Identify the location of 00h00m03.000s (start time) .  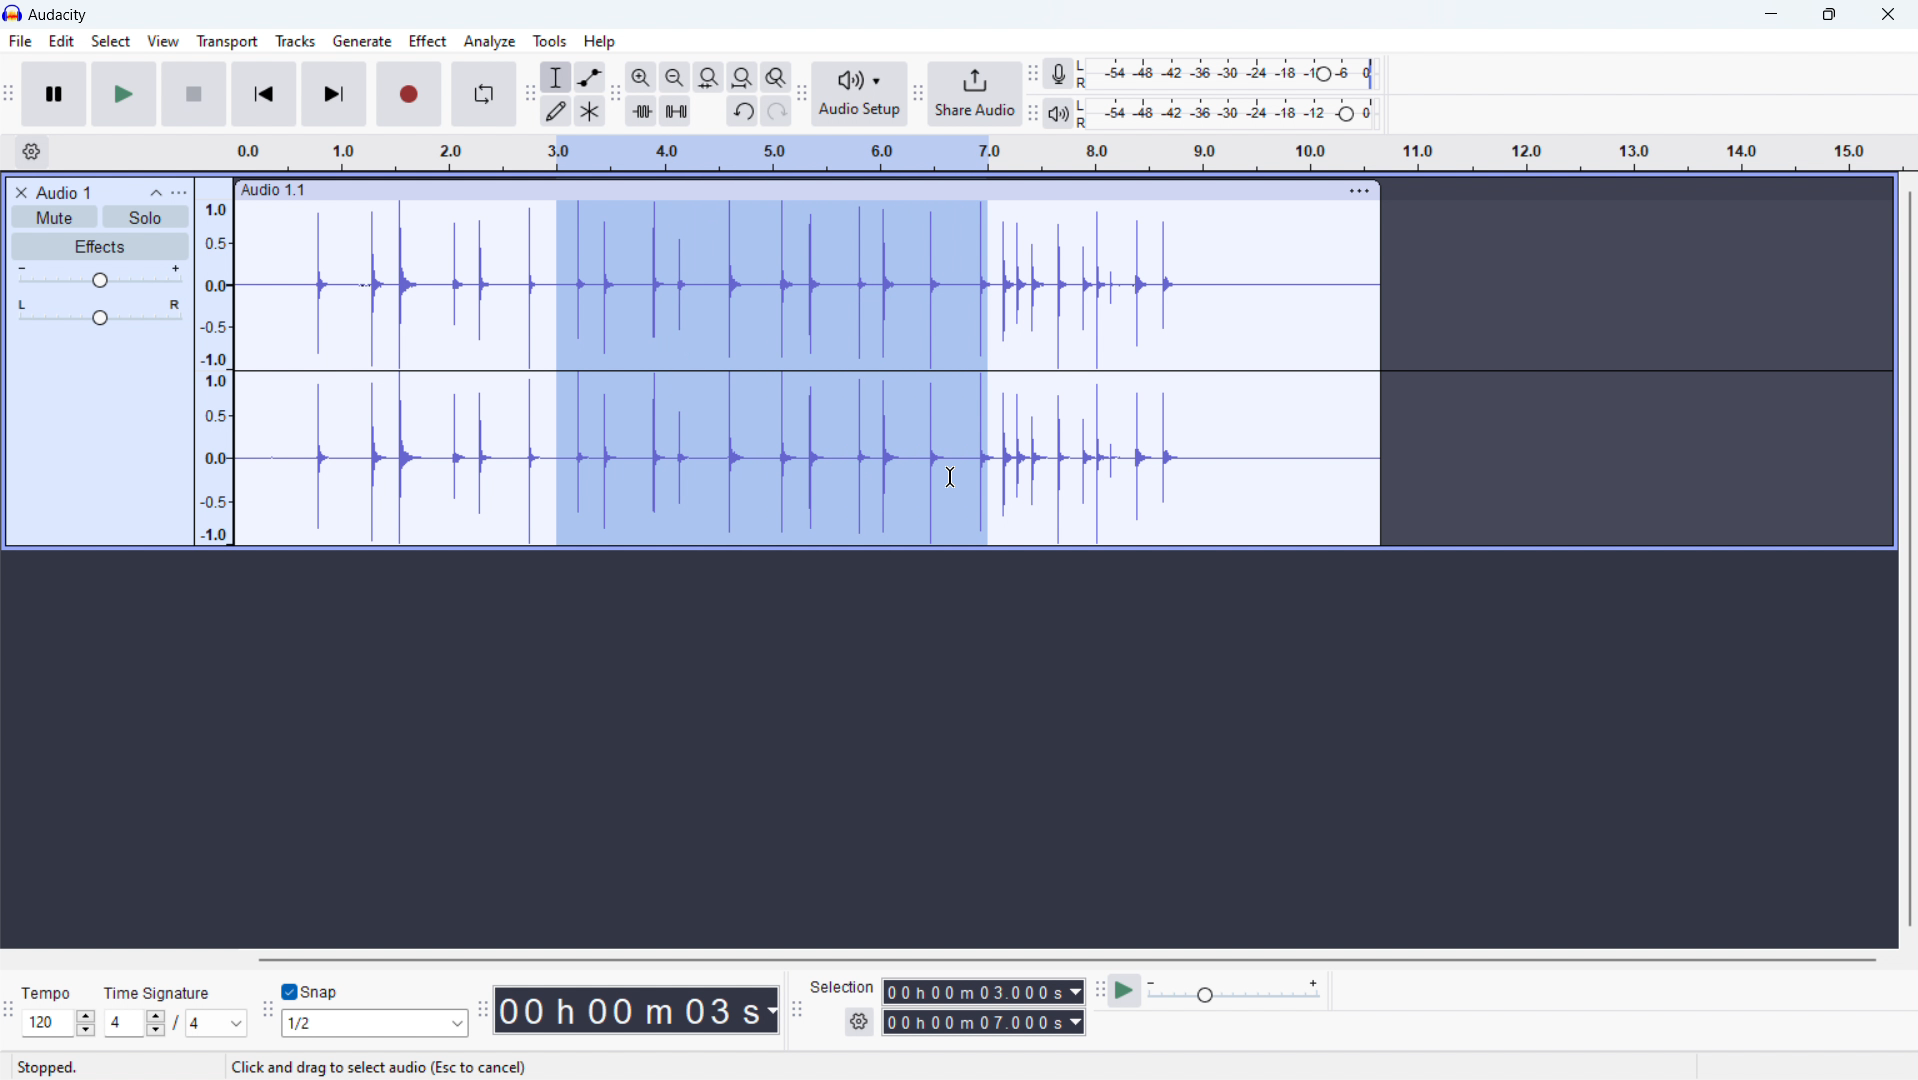
(986, 989).